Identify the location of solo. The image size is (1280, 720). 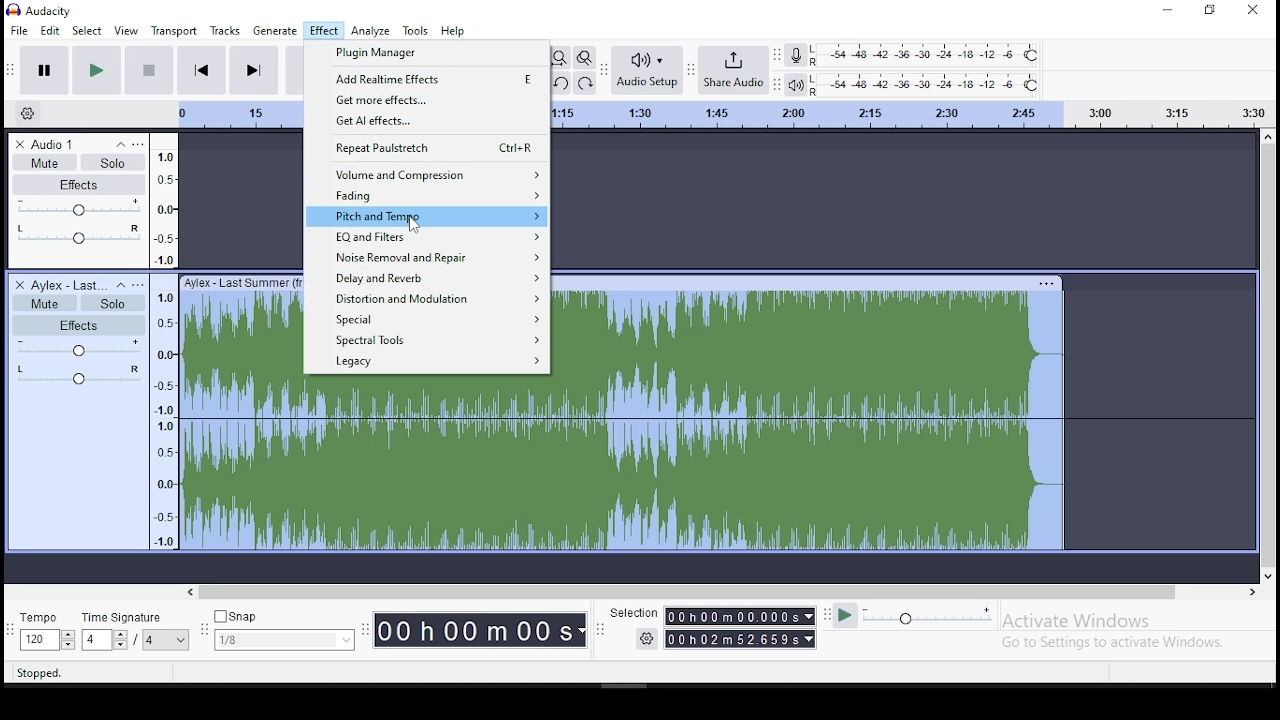
(117, 164).